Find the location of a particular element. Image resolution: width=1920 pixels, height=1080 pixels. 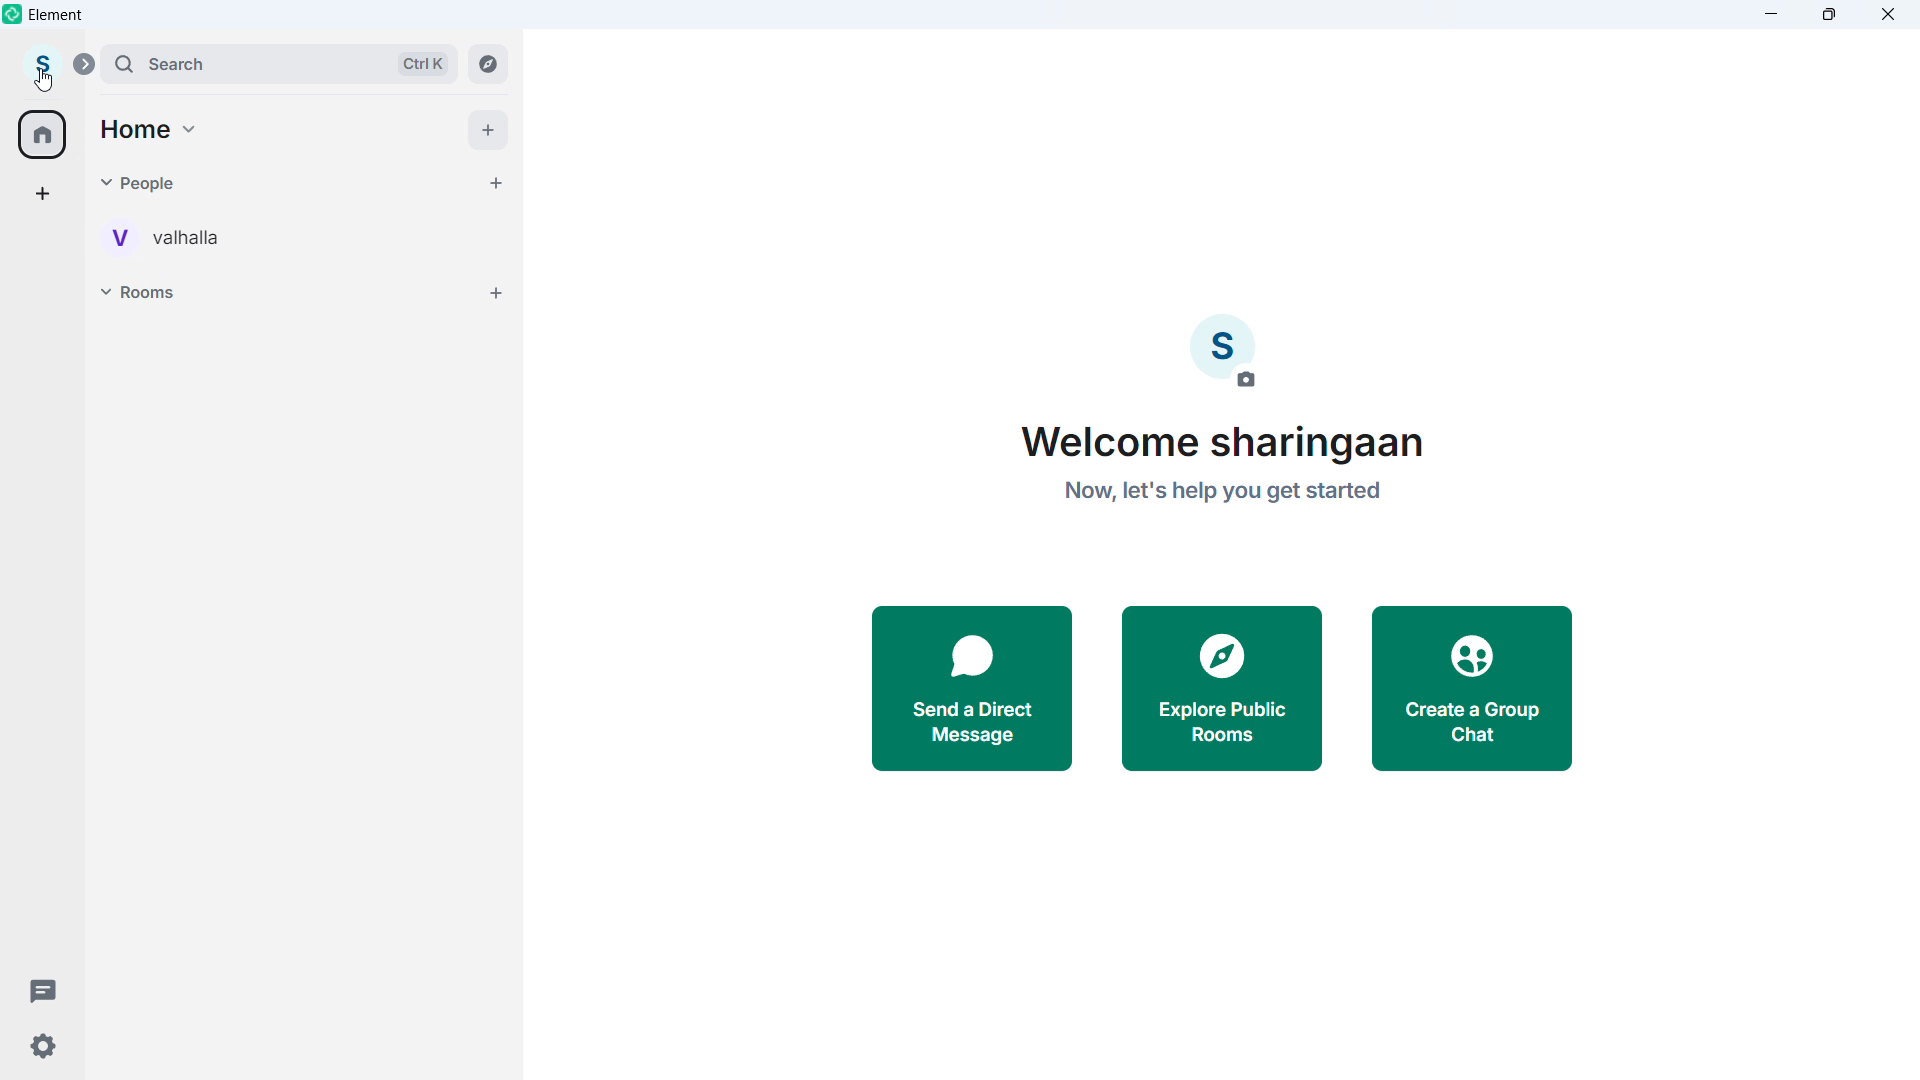

Home  is located at coordinates (151, 130).